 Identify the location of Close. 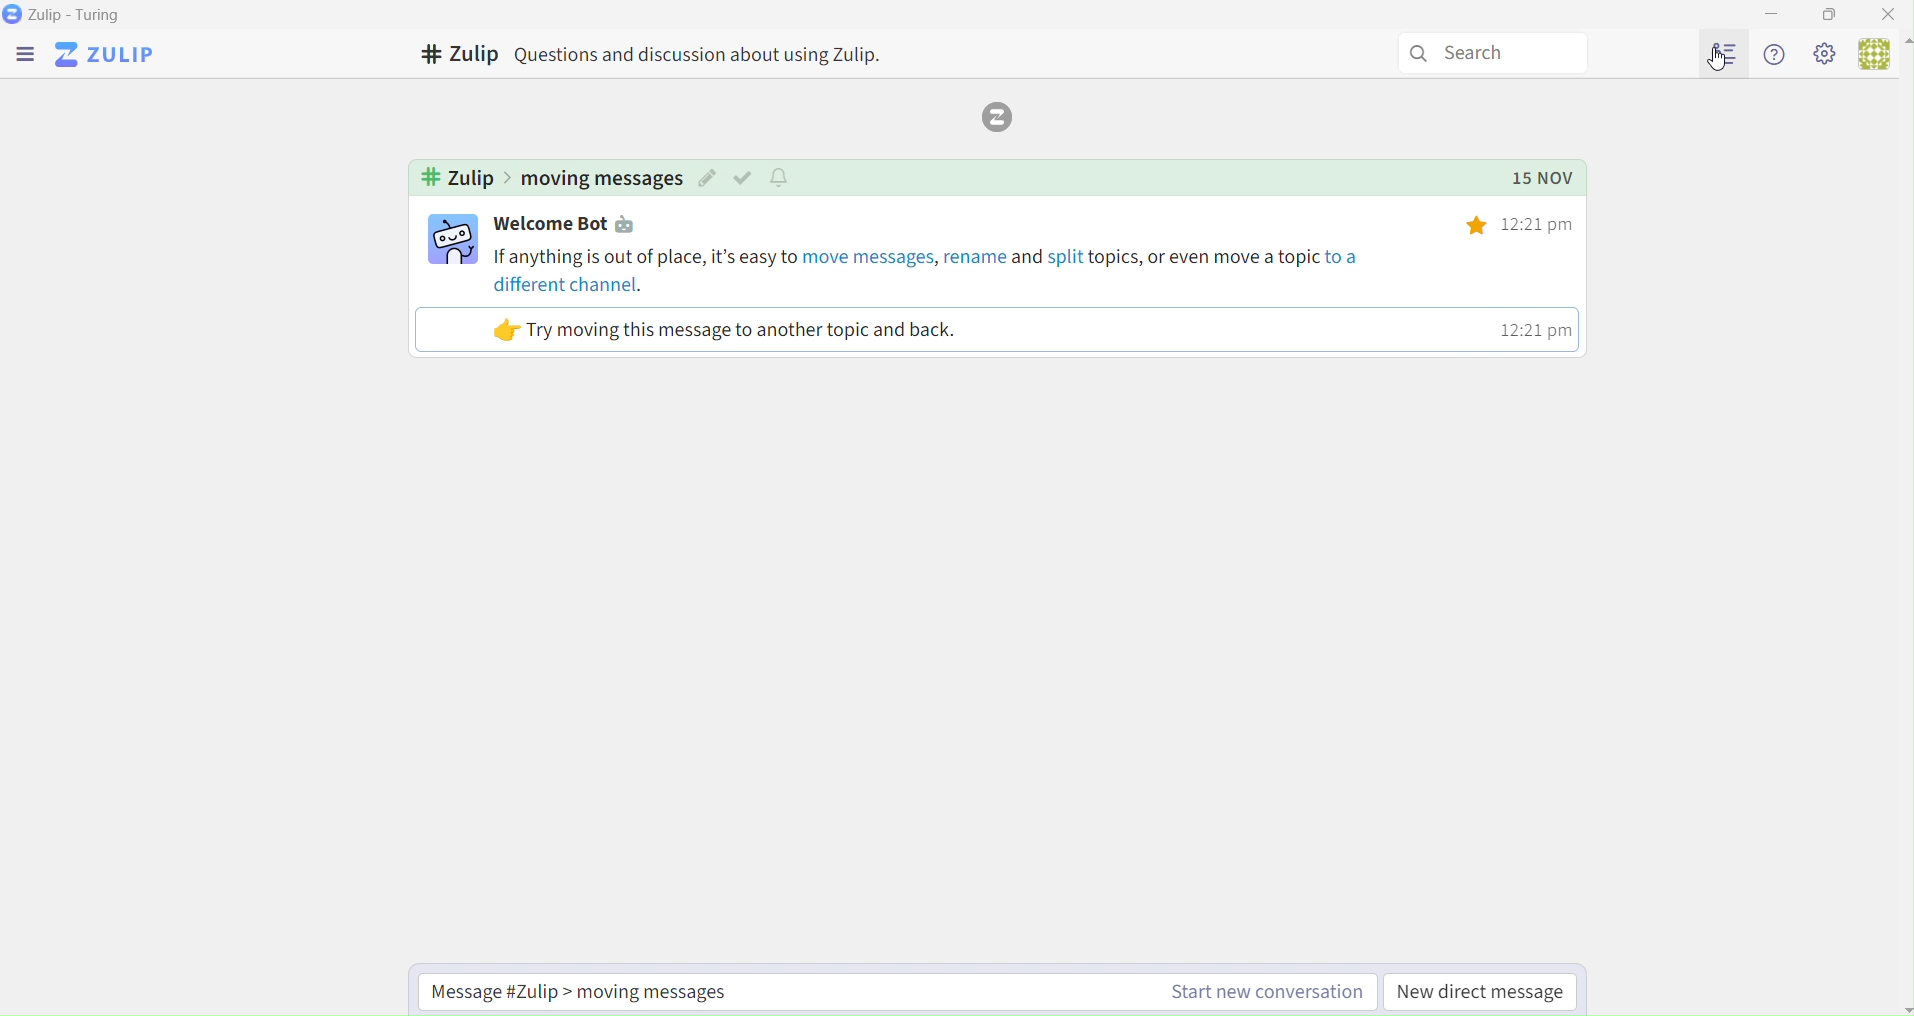
(1890, 13).